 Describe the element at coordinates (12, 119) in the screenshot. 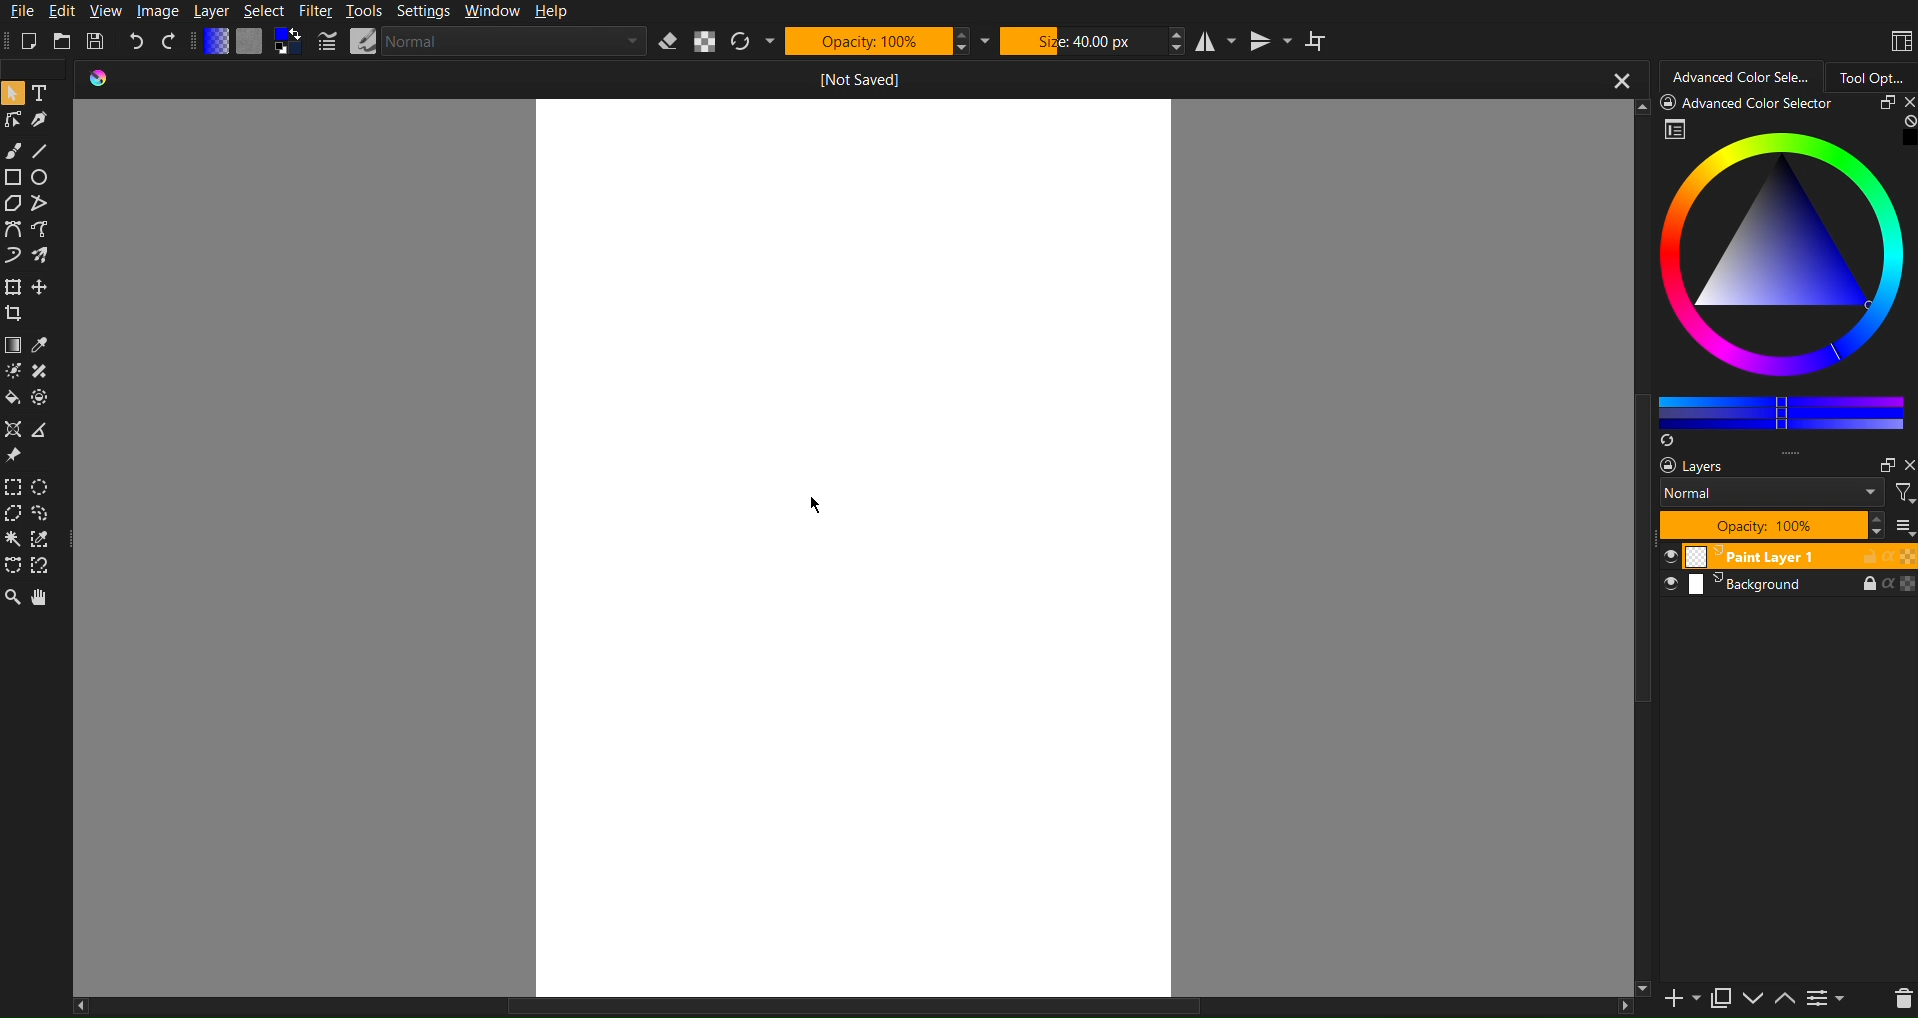

I see `Linework` at that location.